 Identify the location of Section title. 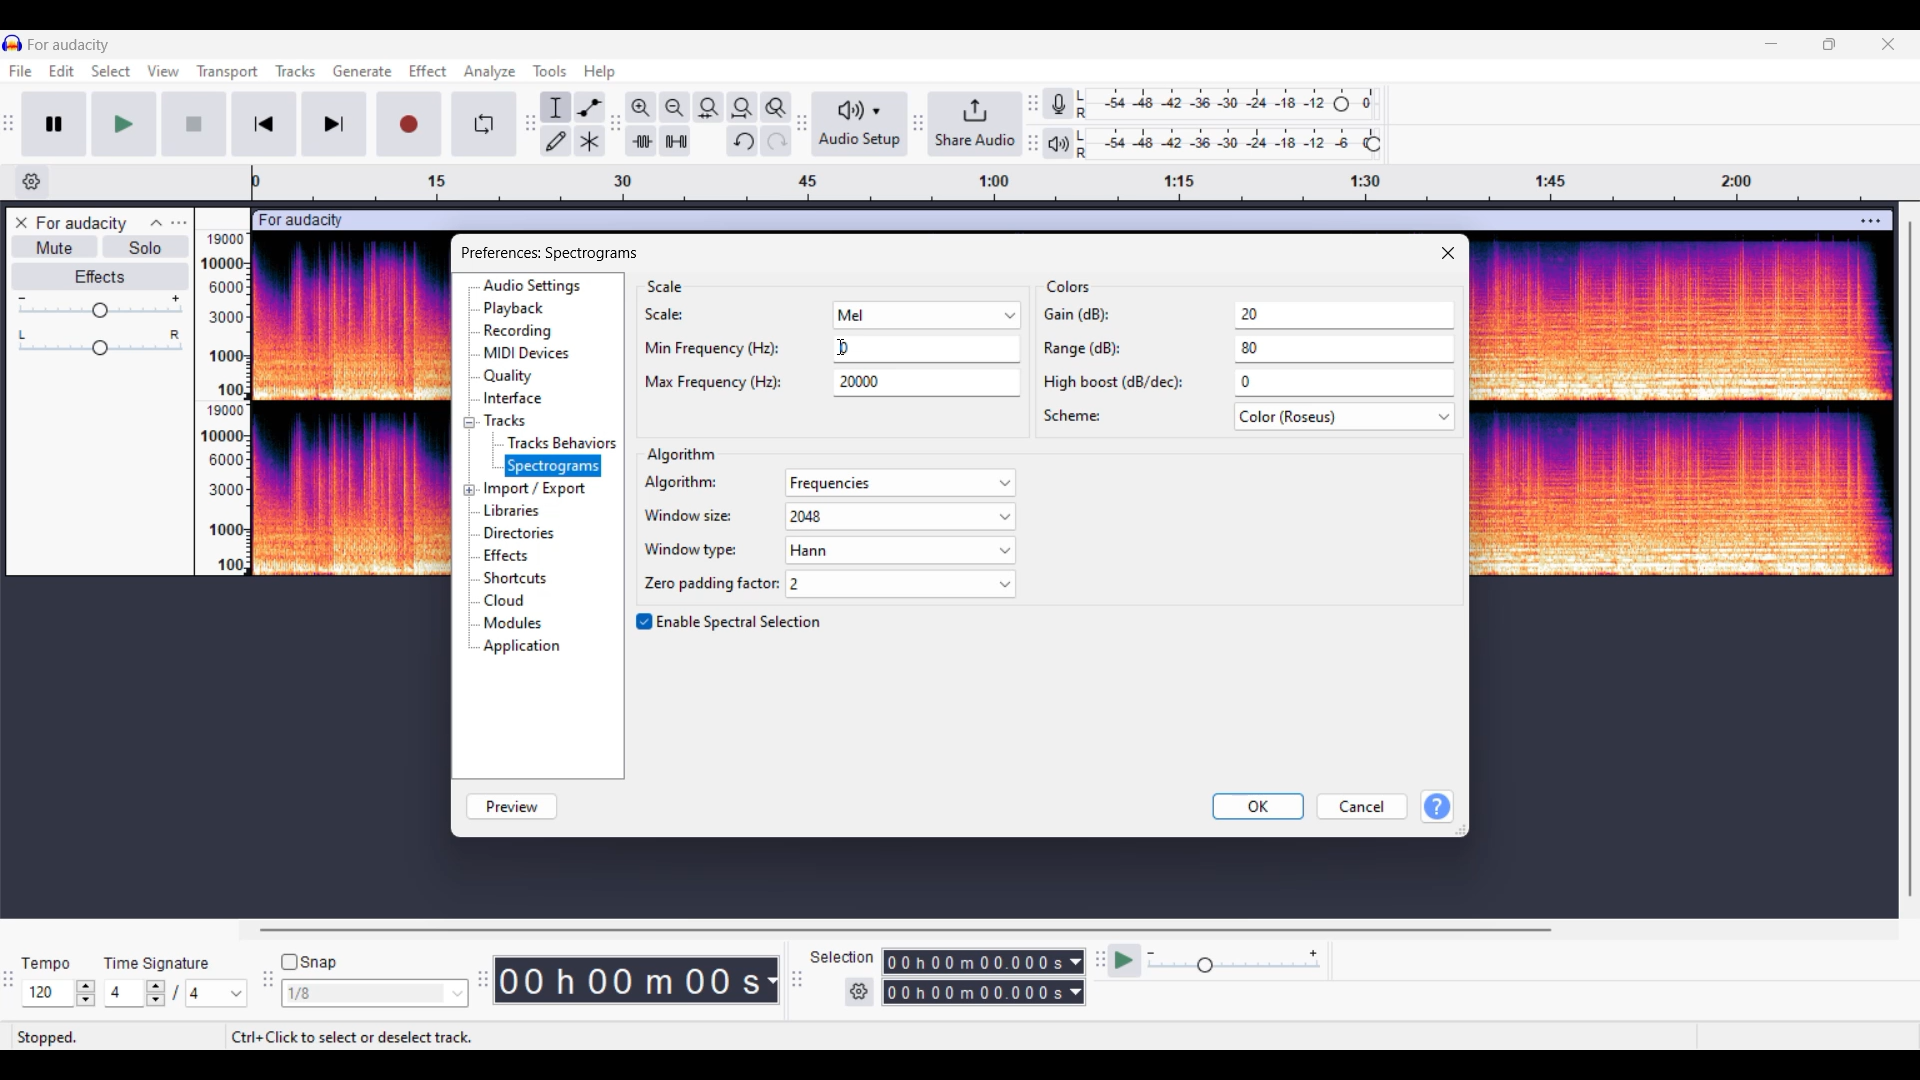
(666, 286).